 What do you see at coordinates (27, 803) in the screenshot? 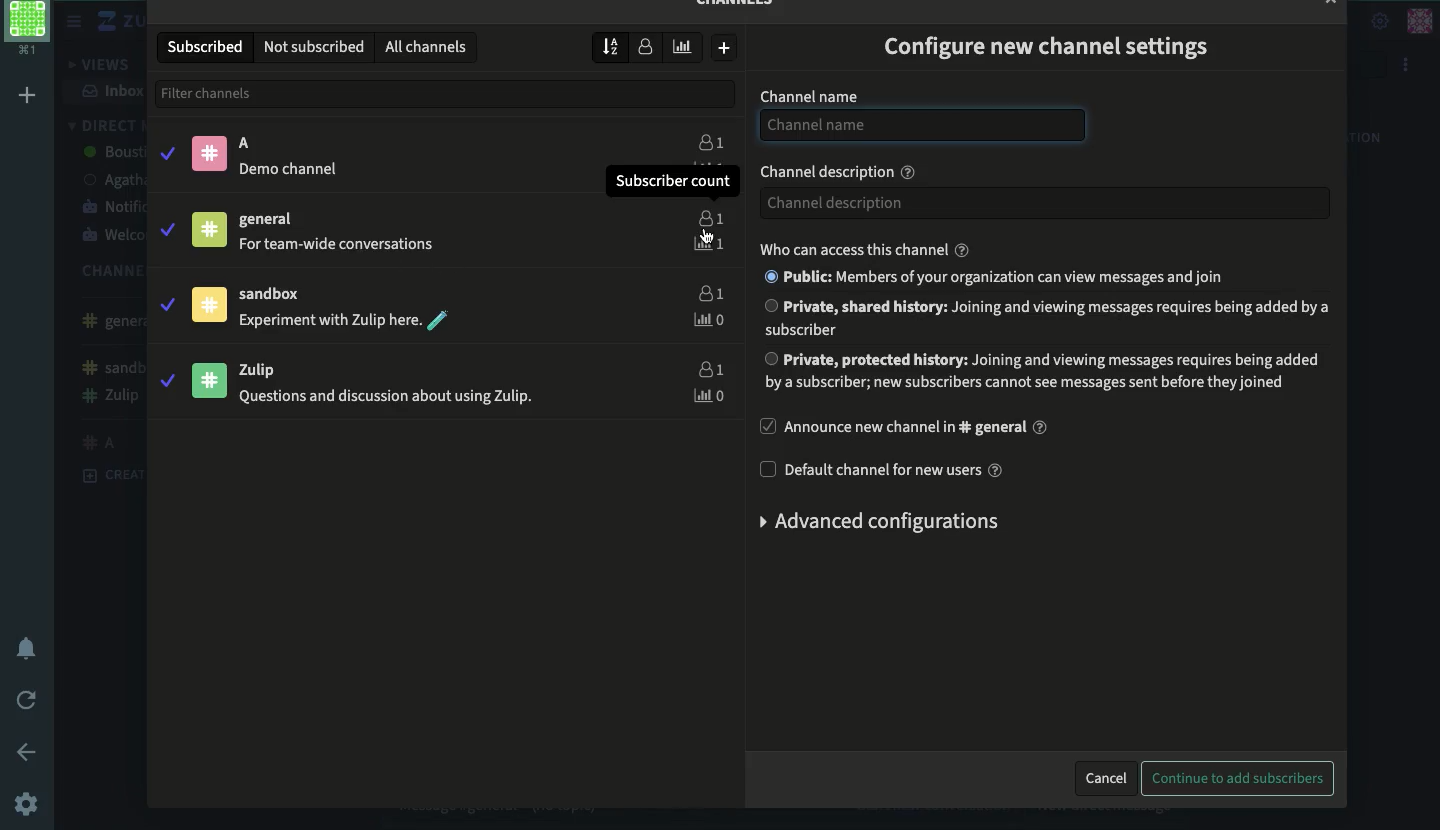
I see `settings` at bounding box center [27, 803].